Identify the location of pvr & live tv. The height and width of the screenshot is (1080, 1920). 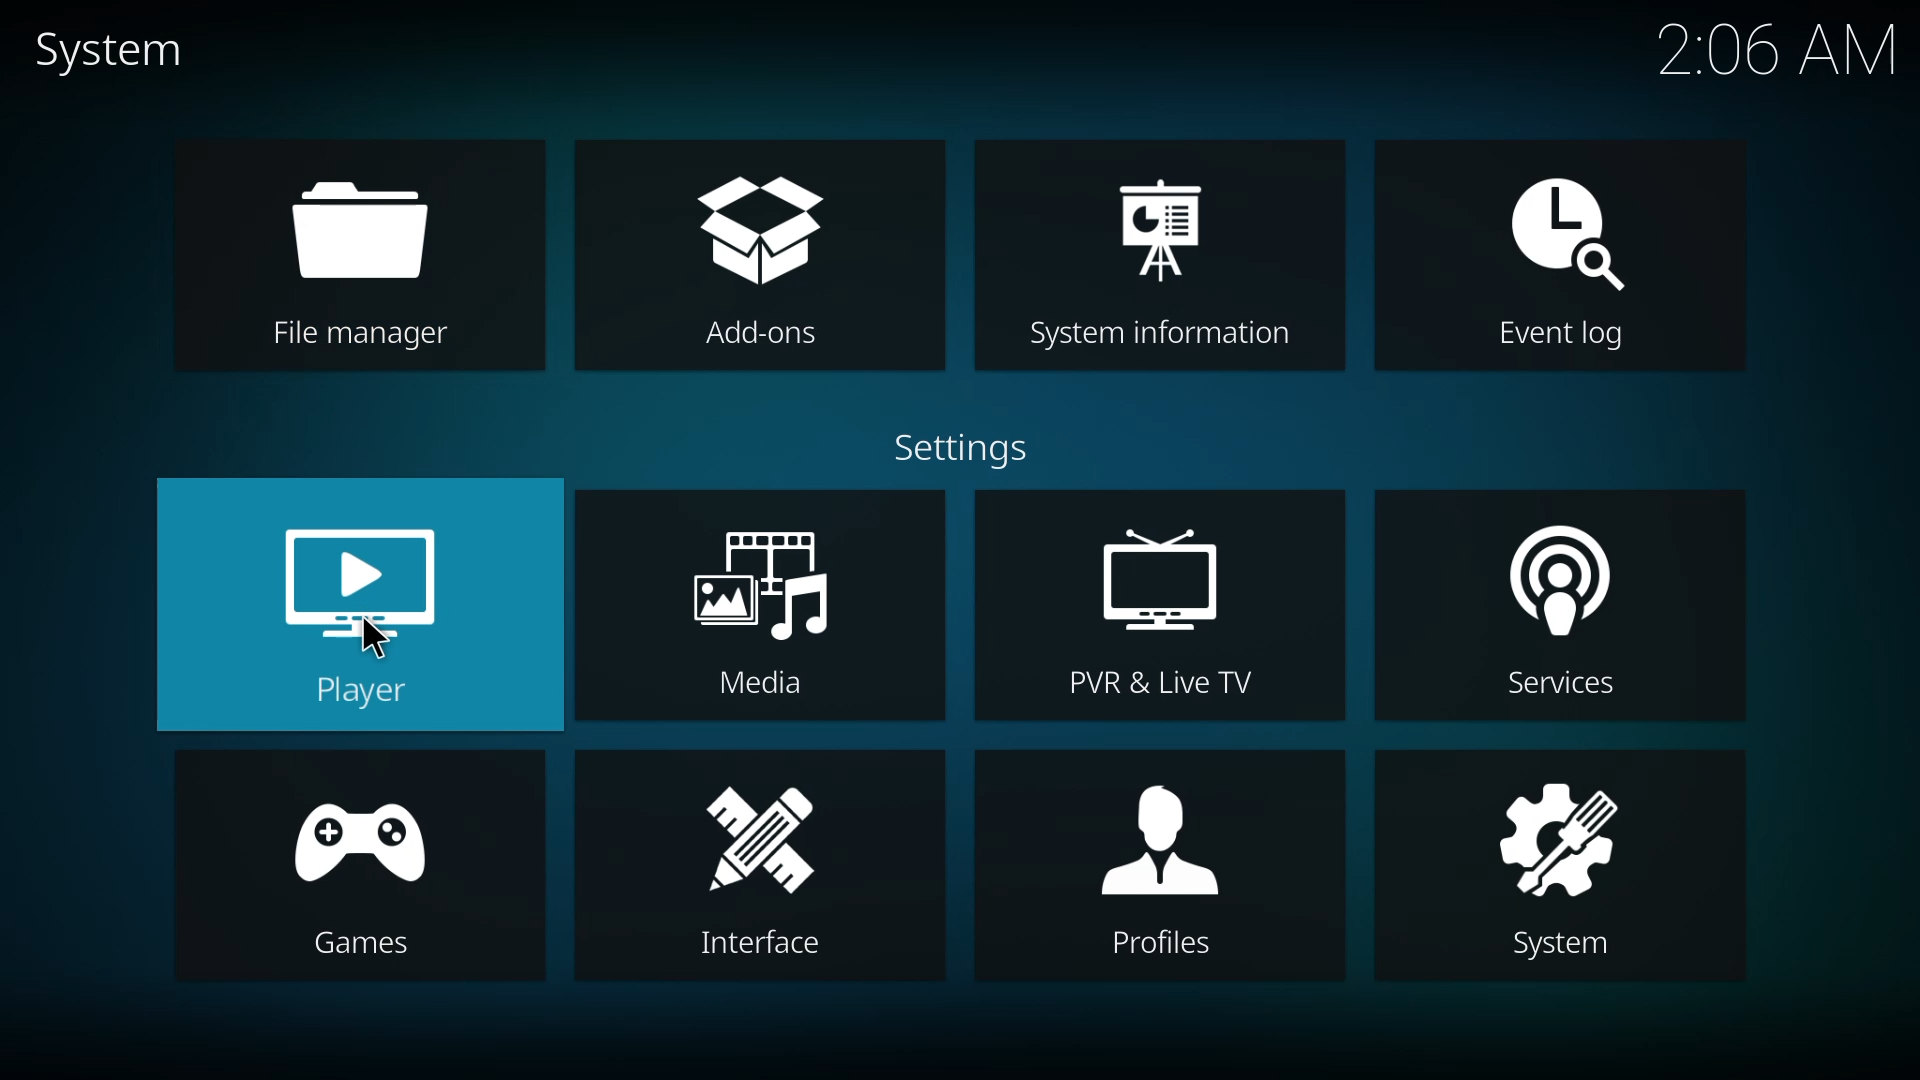
(1164, 607).